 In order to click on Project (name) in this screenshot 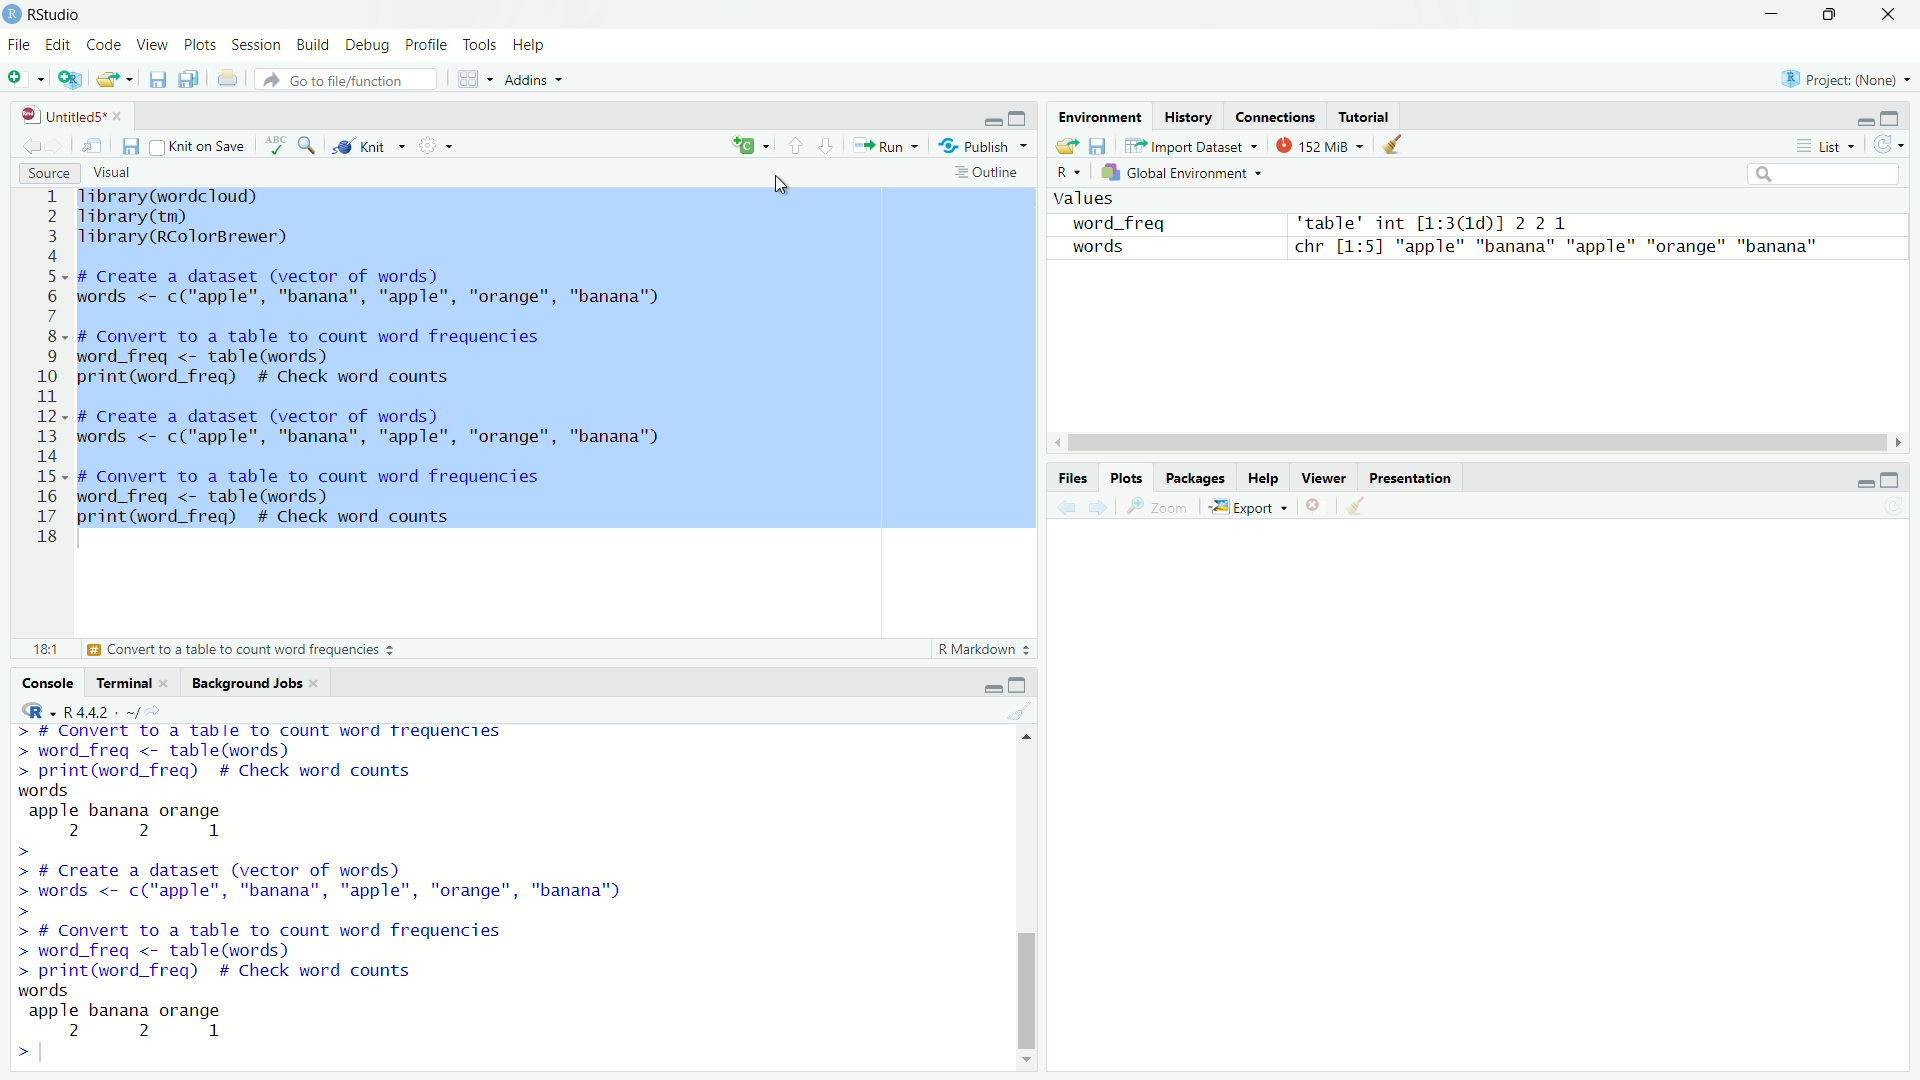, I will do `click(1850, 80)`.